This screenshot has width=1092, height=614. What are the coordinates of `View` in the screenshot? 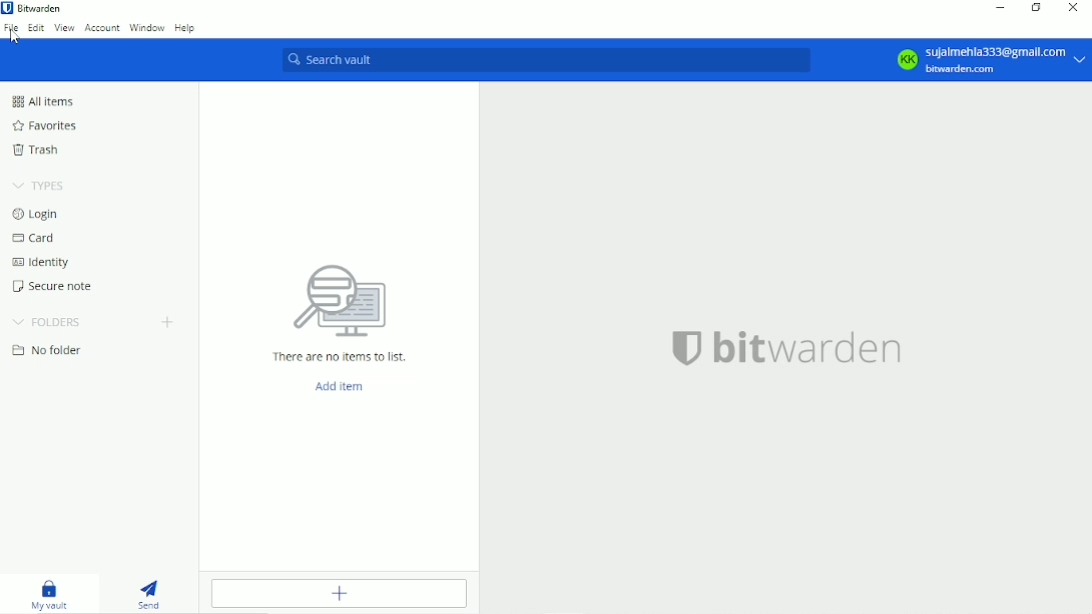 It's located at (64, 29).